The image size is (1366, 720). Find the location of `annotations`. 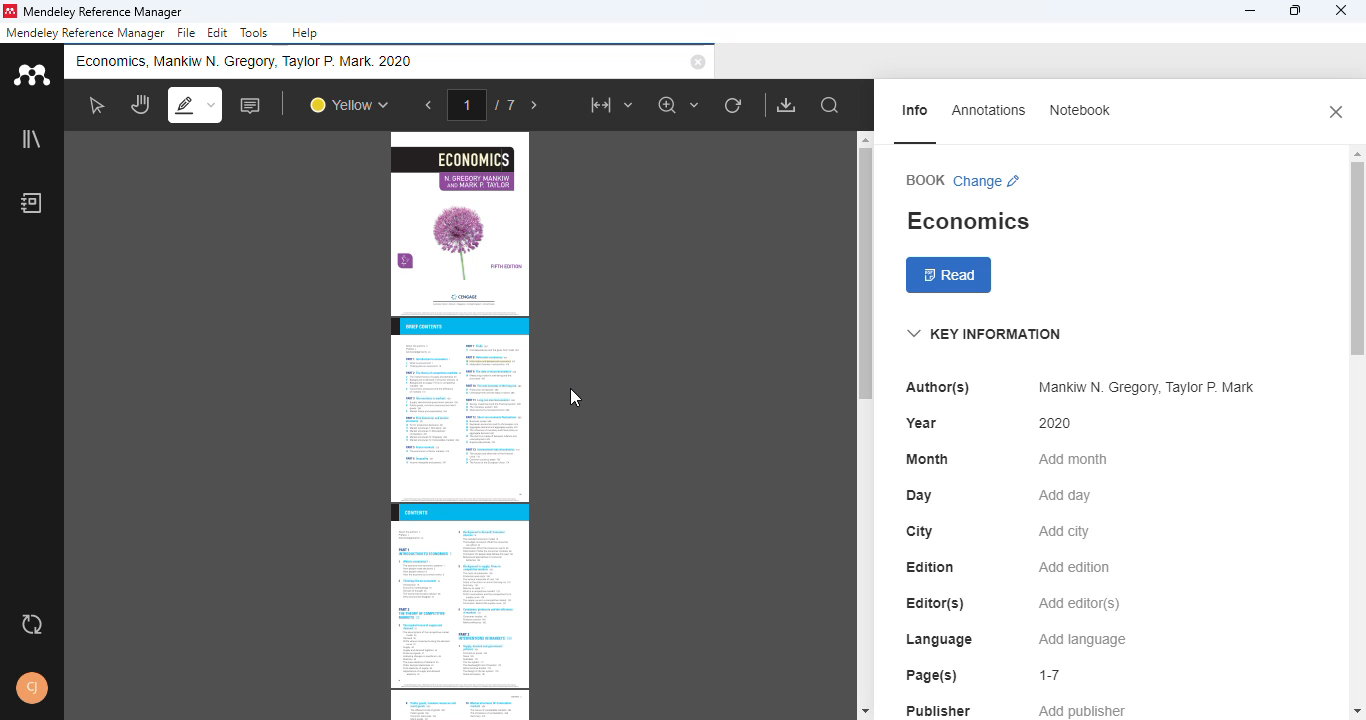

annotations is located at coordinates (989, 109).